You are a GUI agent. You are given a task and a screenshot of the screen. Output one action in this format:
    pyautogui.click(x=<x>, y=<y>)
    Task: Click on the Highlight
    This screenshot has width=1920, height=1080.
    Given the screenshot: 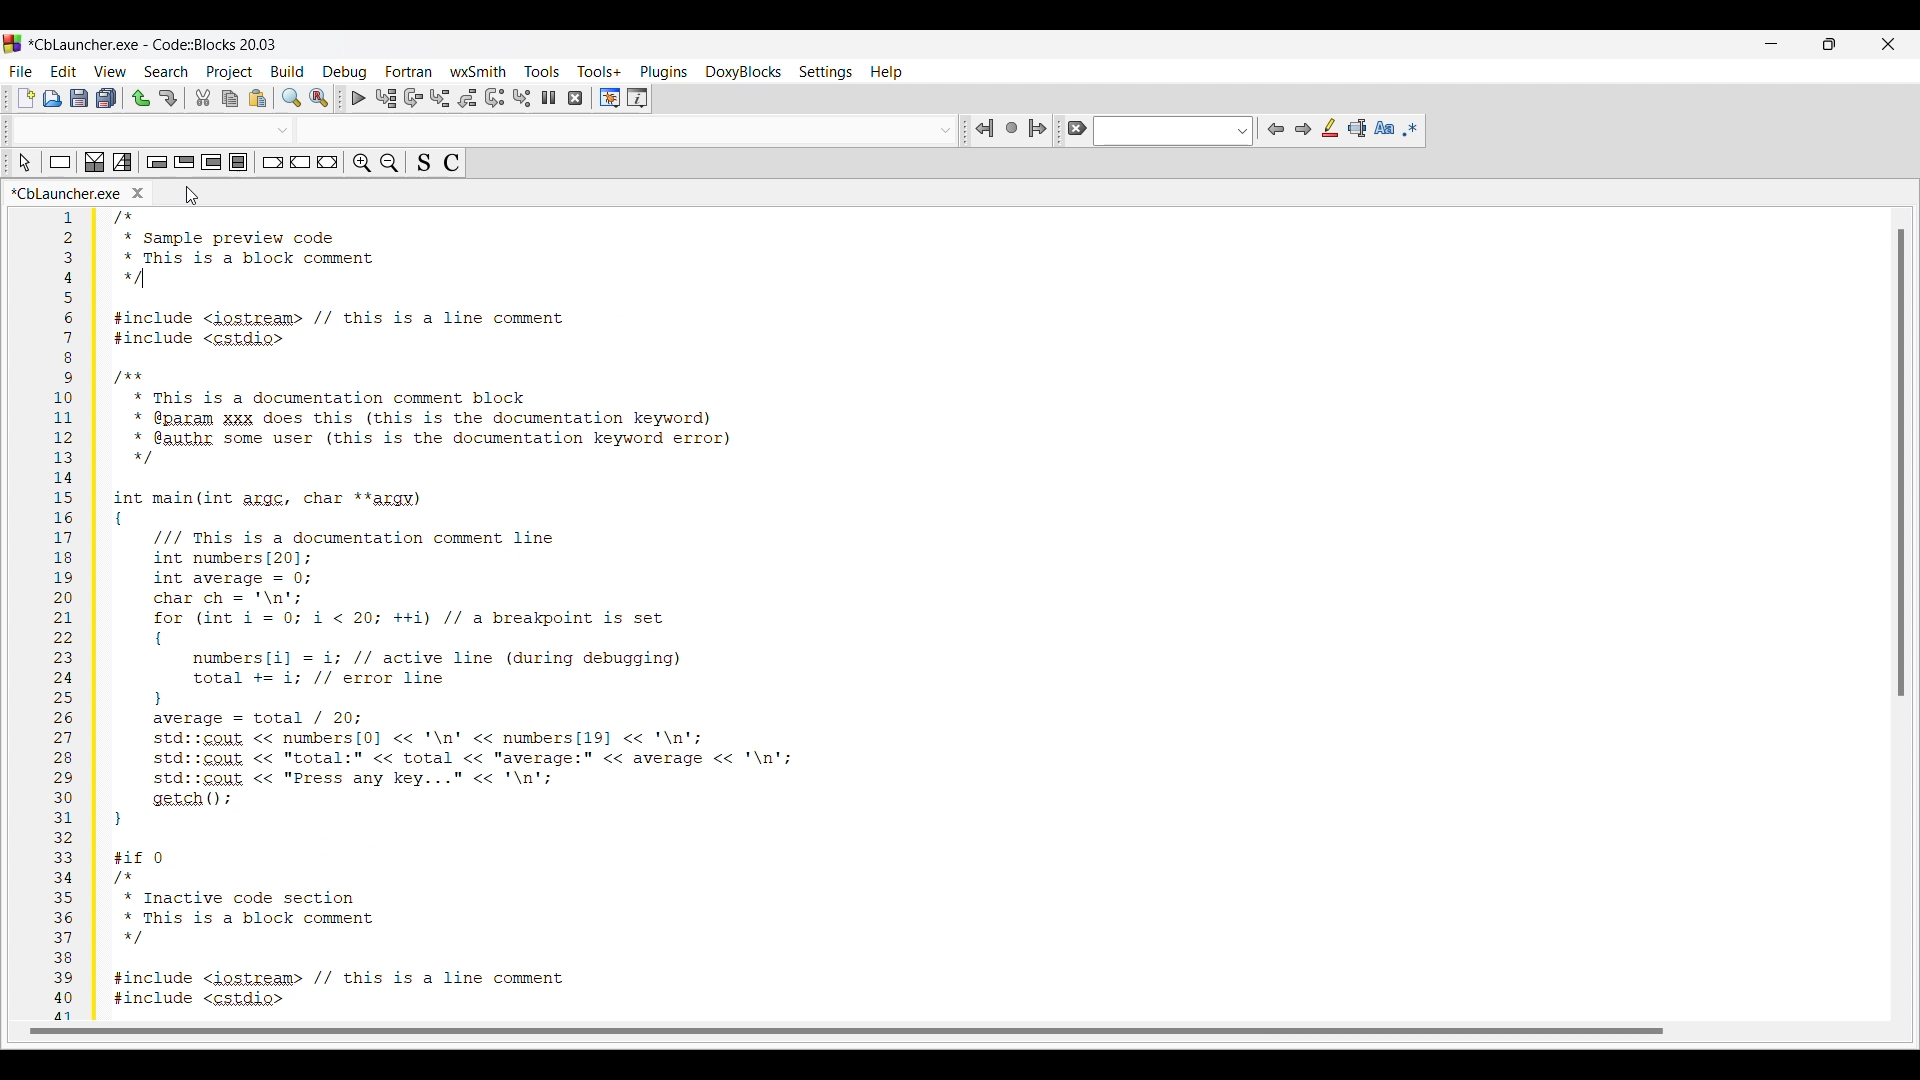 What is the action you would take?
    pyautogui.click(x=1330, y=128)
    